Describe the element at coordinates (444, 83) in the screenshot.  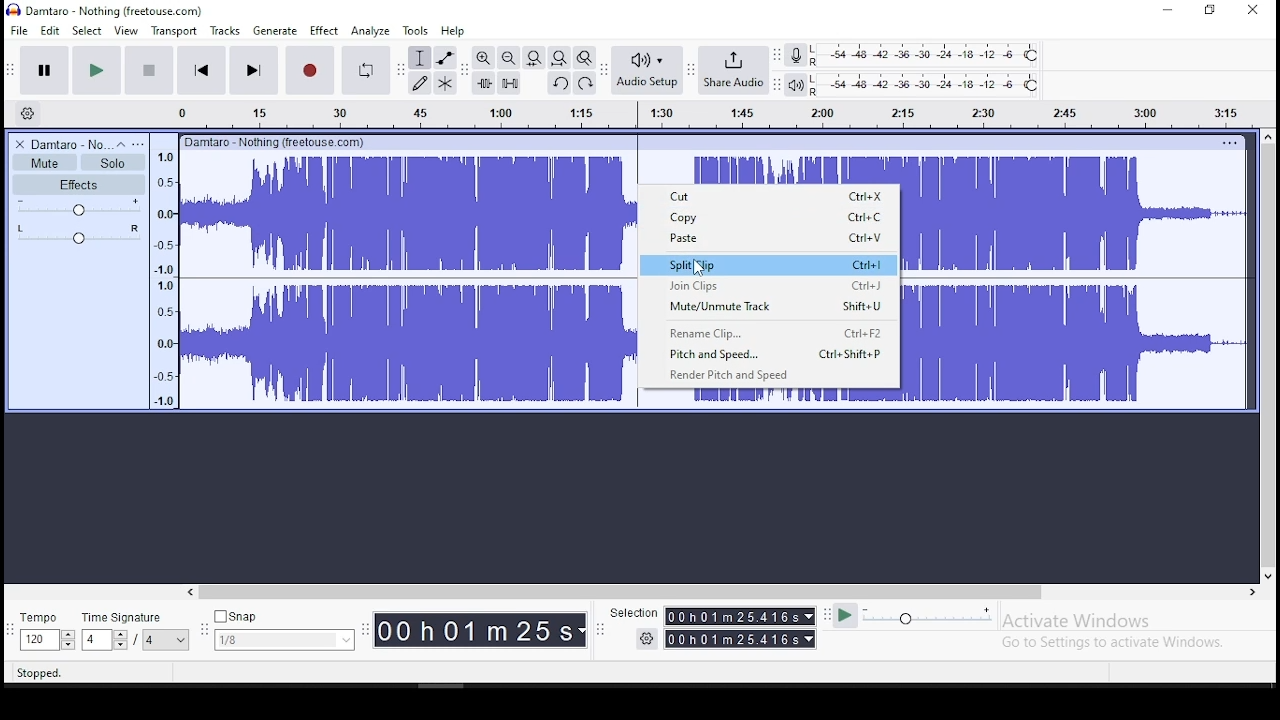
I see `multi tool` at that location.